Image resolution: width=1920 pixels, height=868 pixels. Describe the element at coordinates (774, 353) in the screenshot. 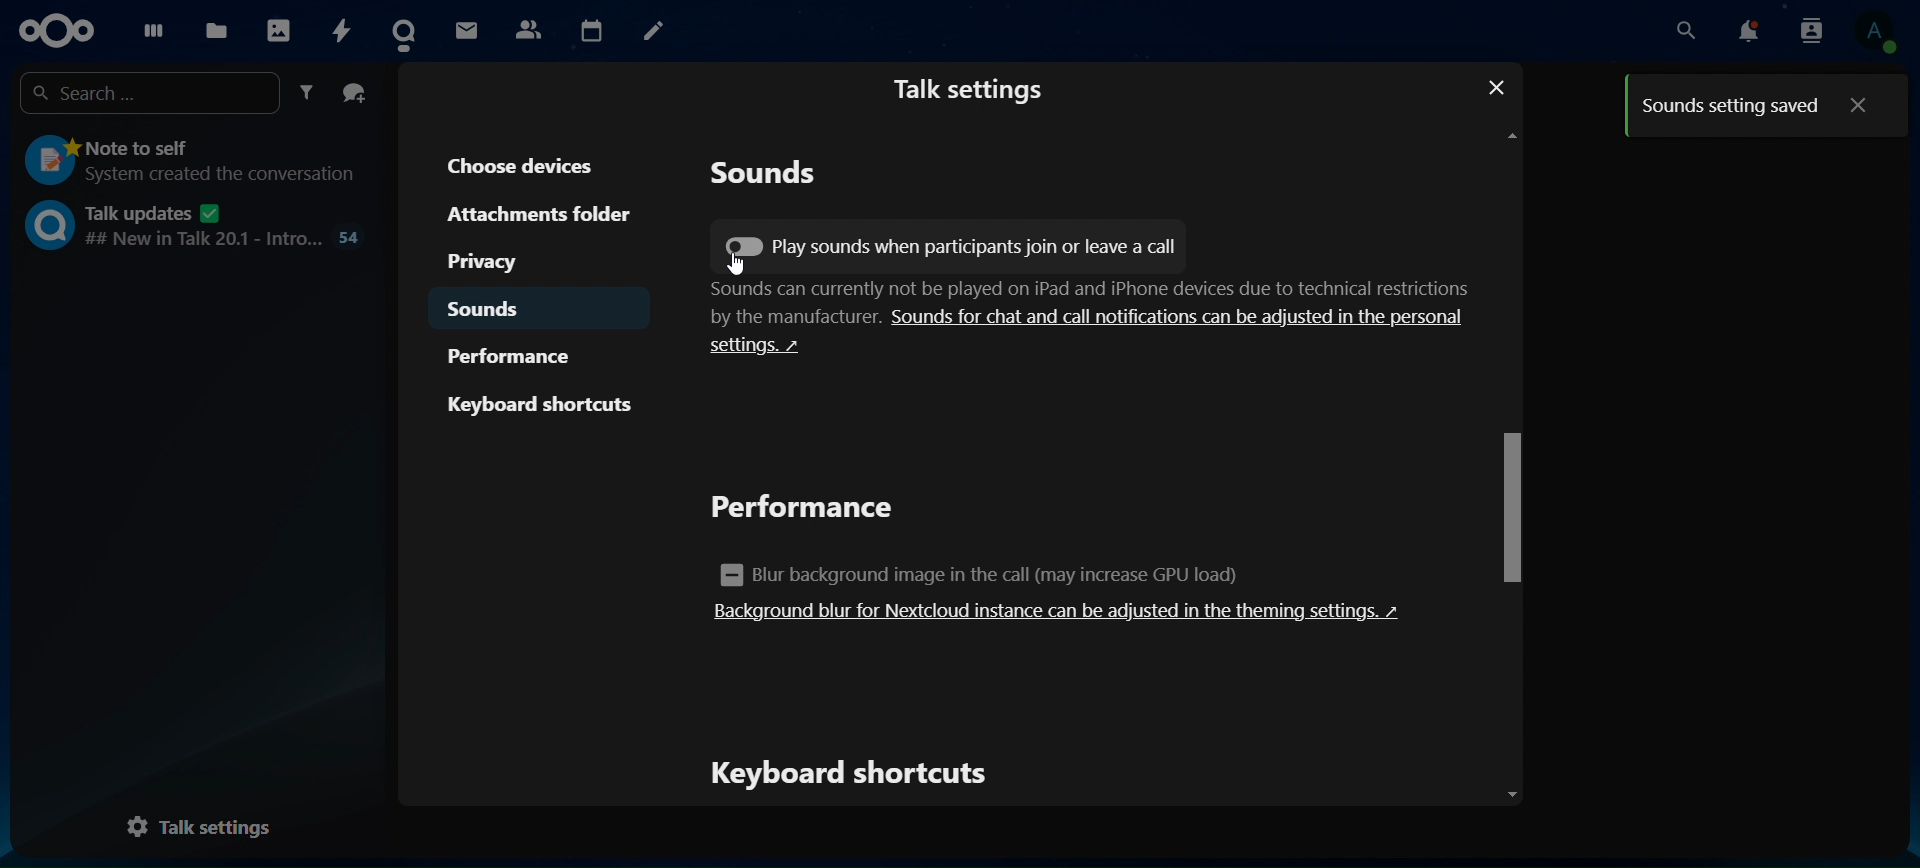

I see `settings` at that location.